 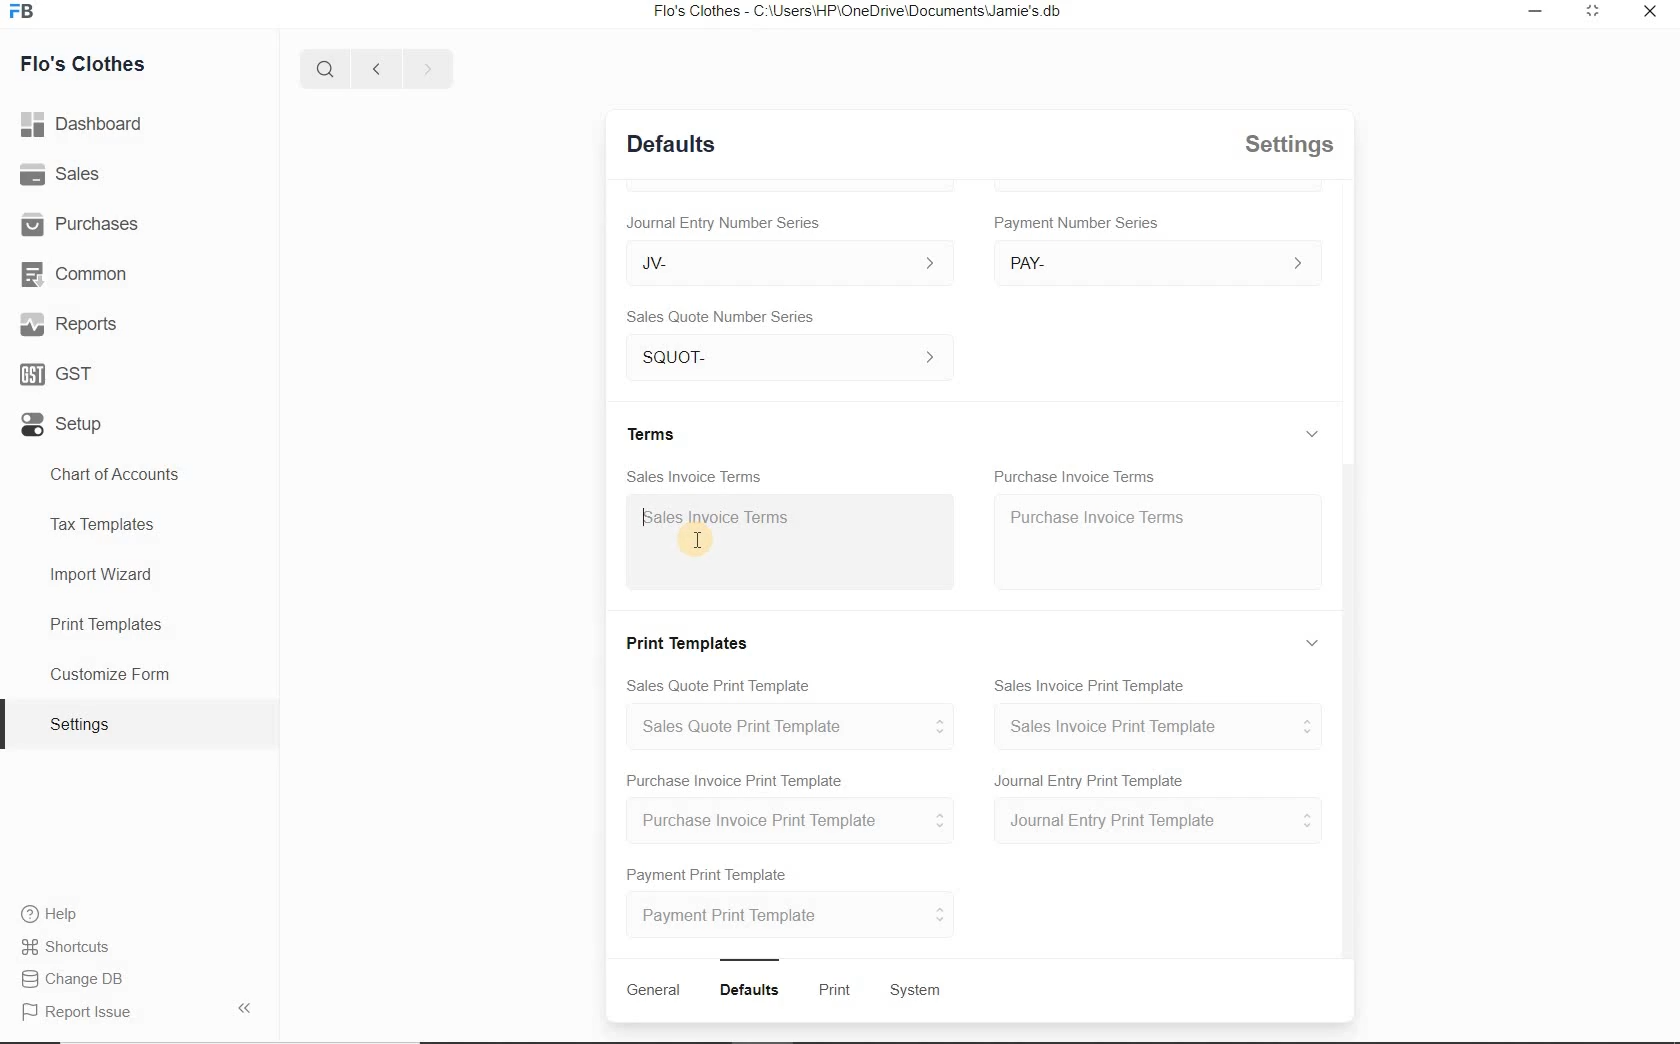 What do you see at coordinates (721, 219) in the screenshot?
I see `Journal Entry Number Series` at bounding box center [721, 219].